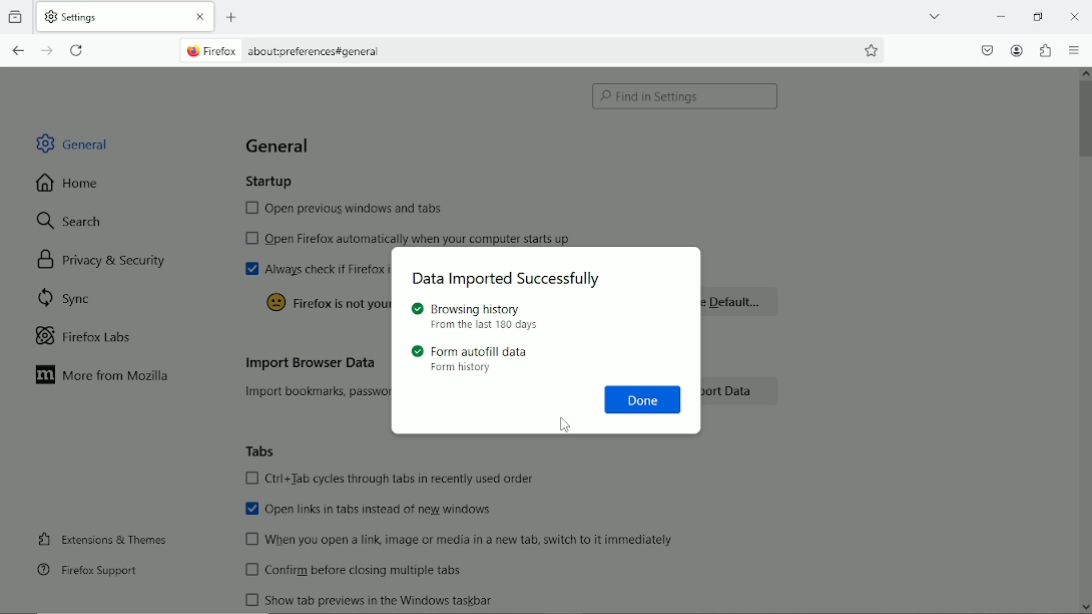 The width and height of the screenshot is (1092, 614). What do you see at coordinates (1001, 16) in the screenshot?
I see `Minimize` at bounding box center [1001, 16].